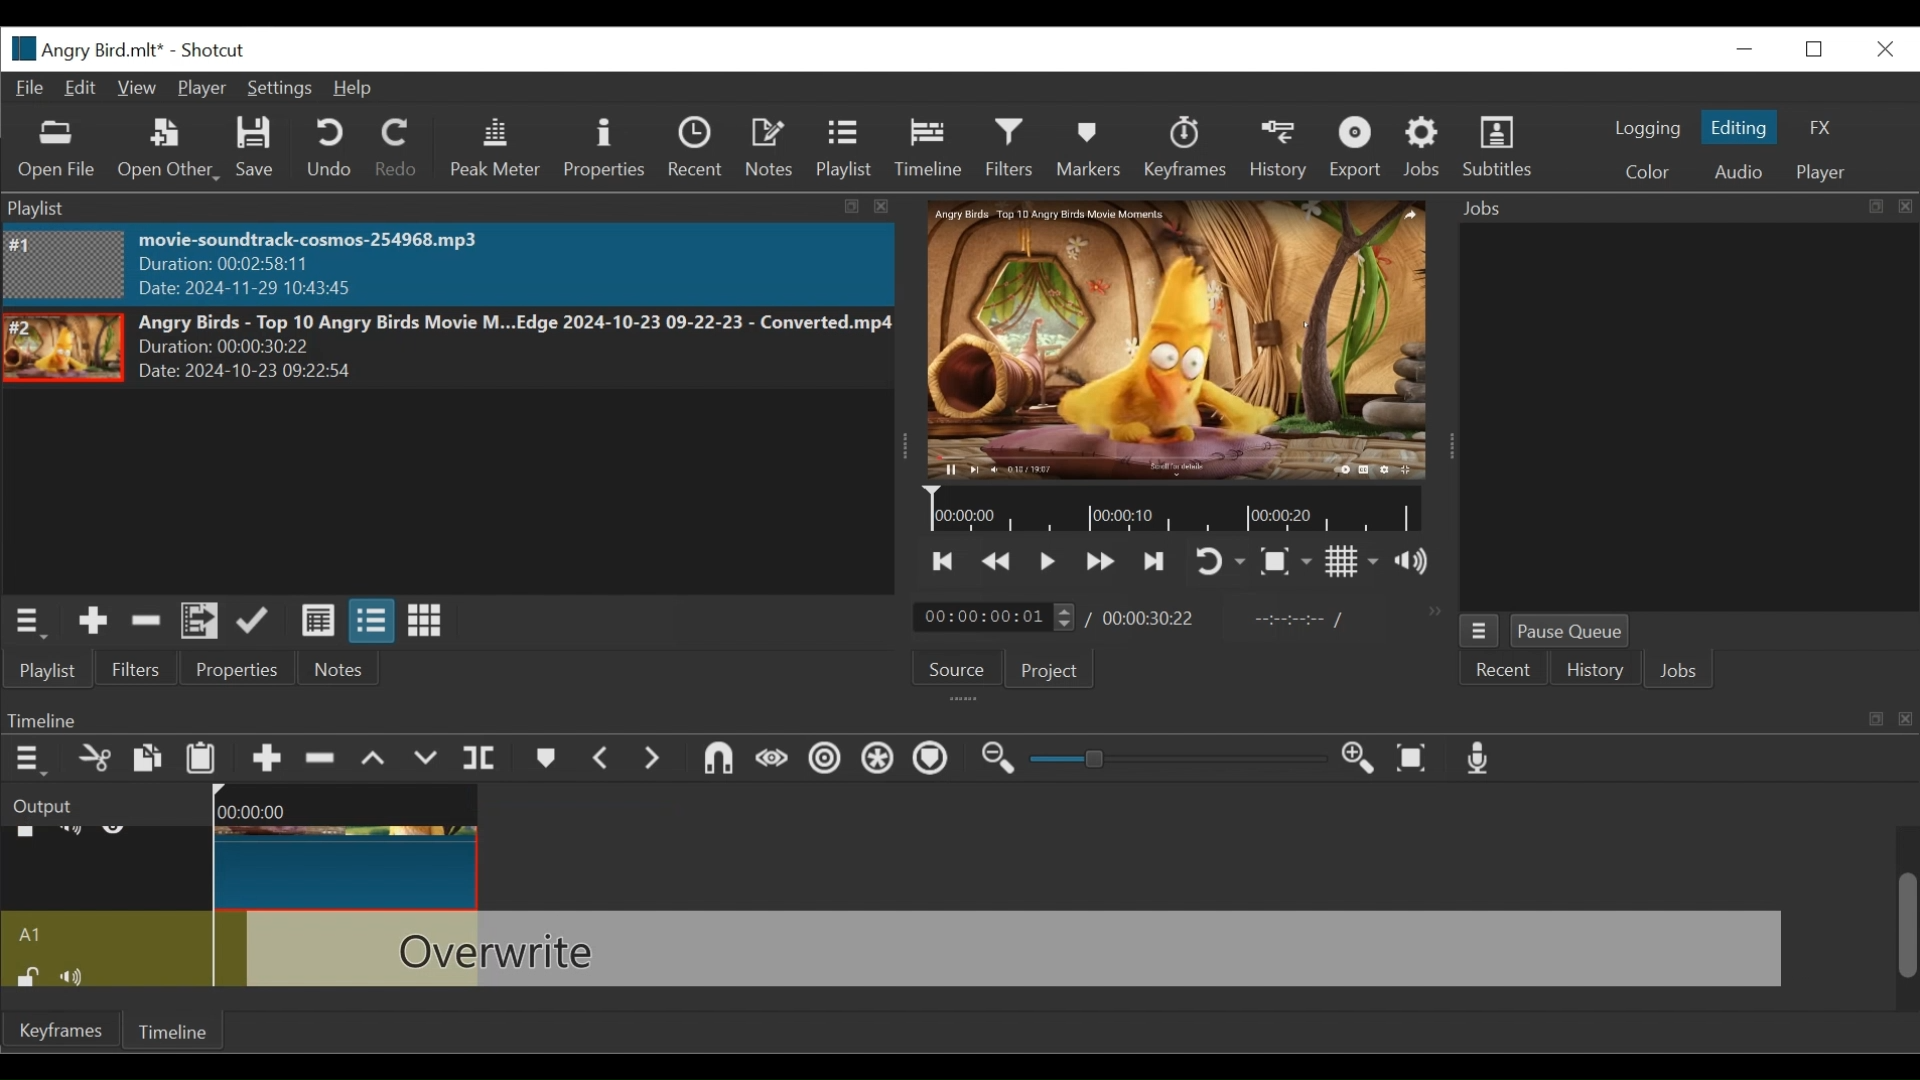 The width and height of the screenshot is (1920, 1080). I want to click on Recent, so click(1498, 673).